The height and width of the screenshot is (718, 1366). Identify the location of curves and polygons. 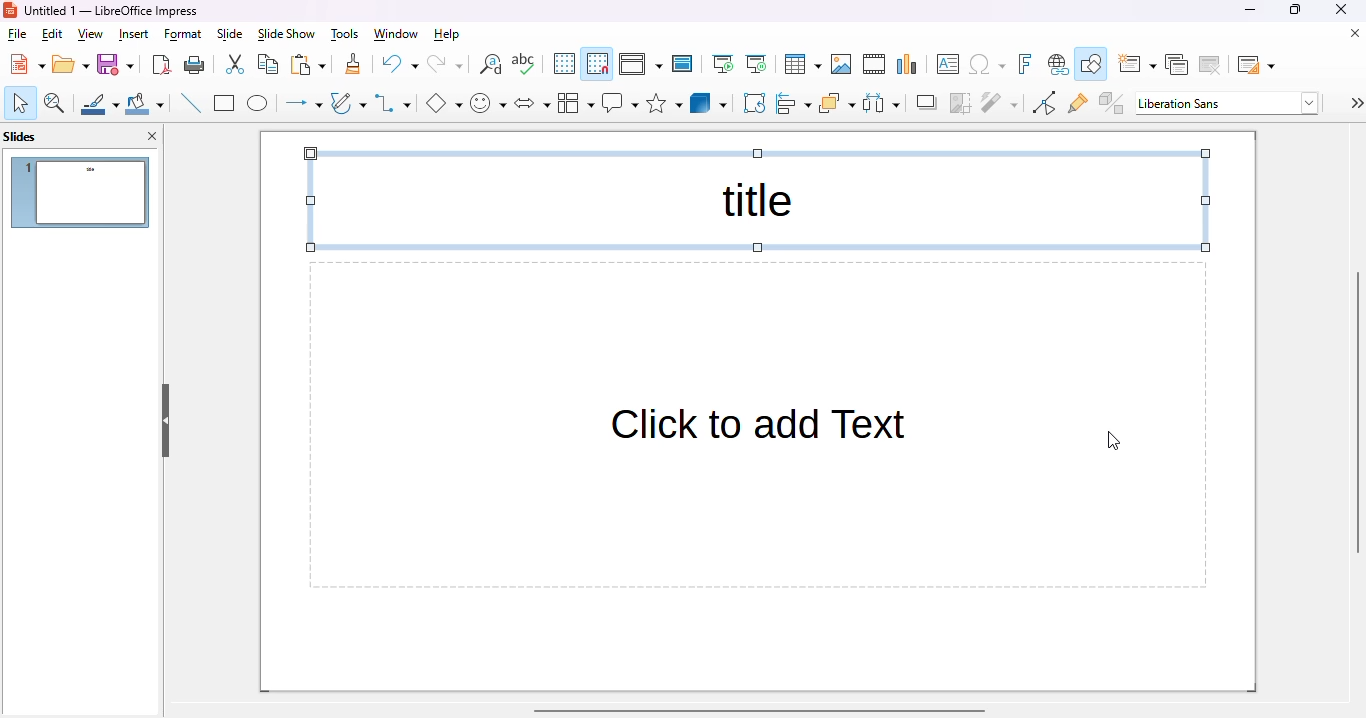
(348, 103).